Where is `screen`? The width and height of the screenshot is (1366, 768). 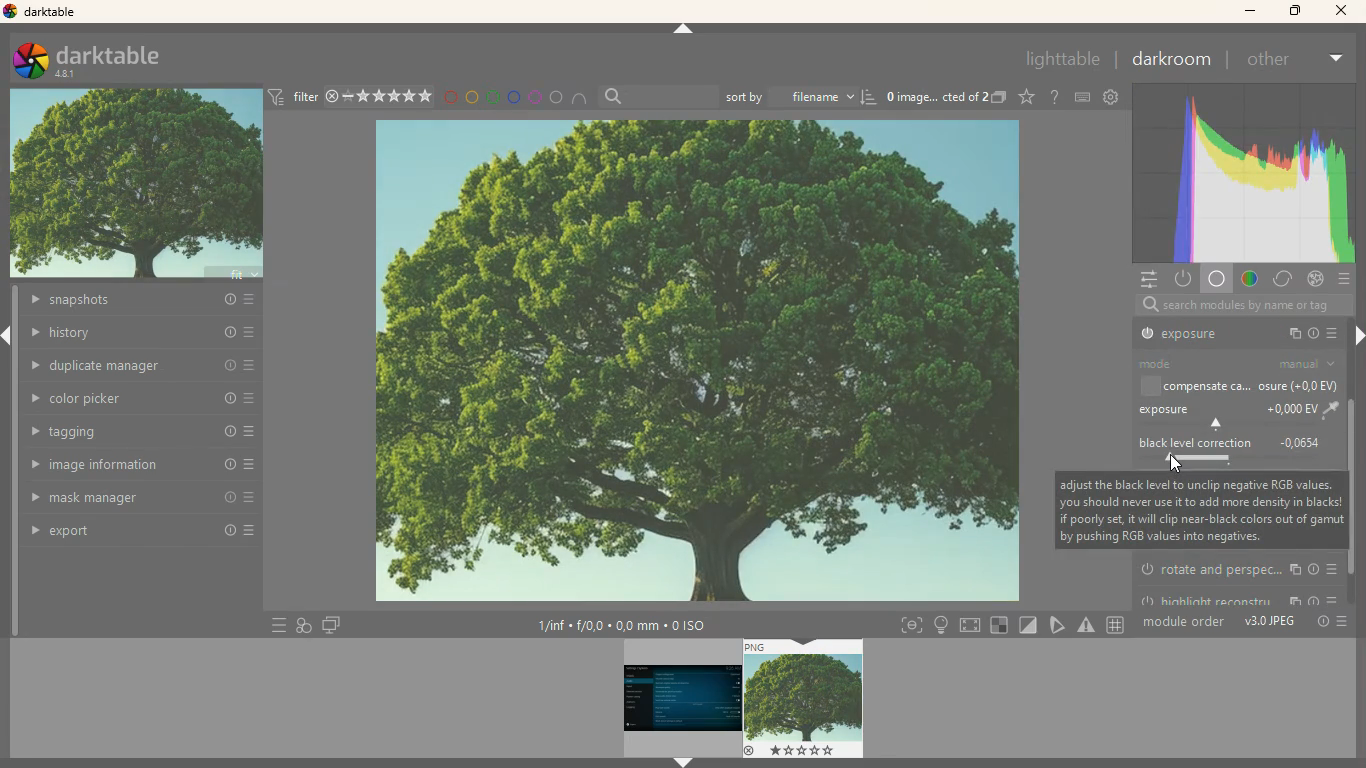
screen is located at coordinates (332, 624).